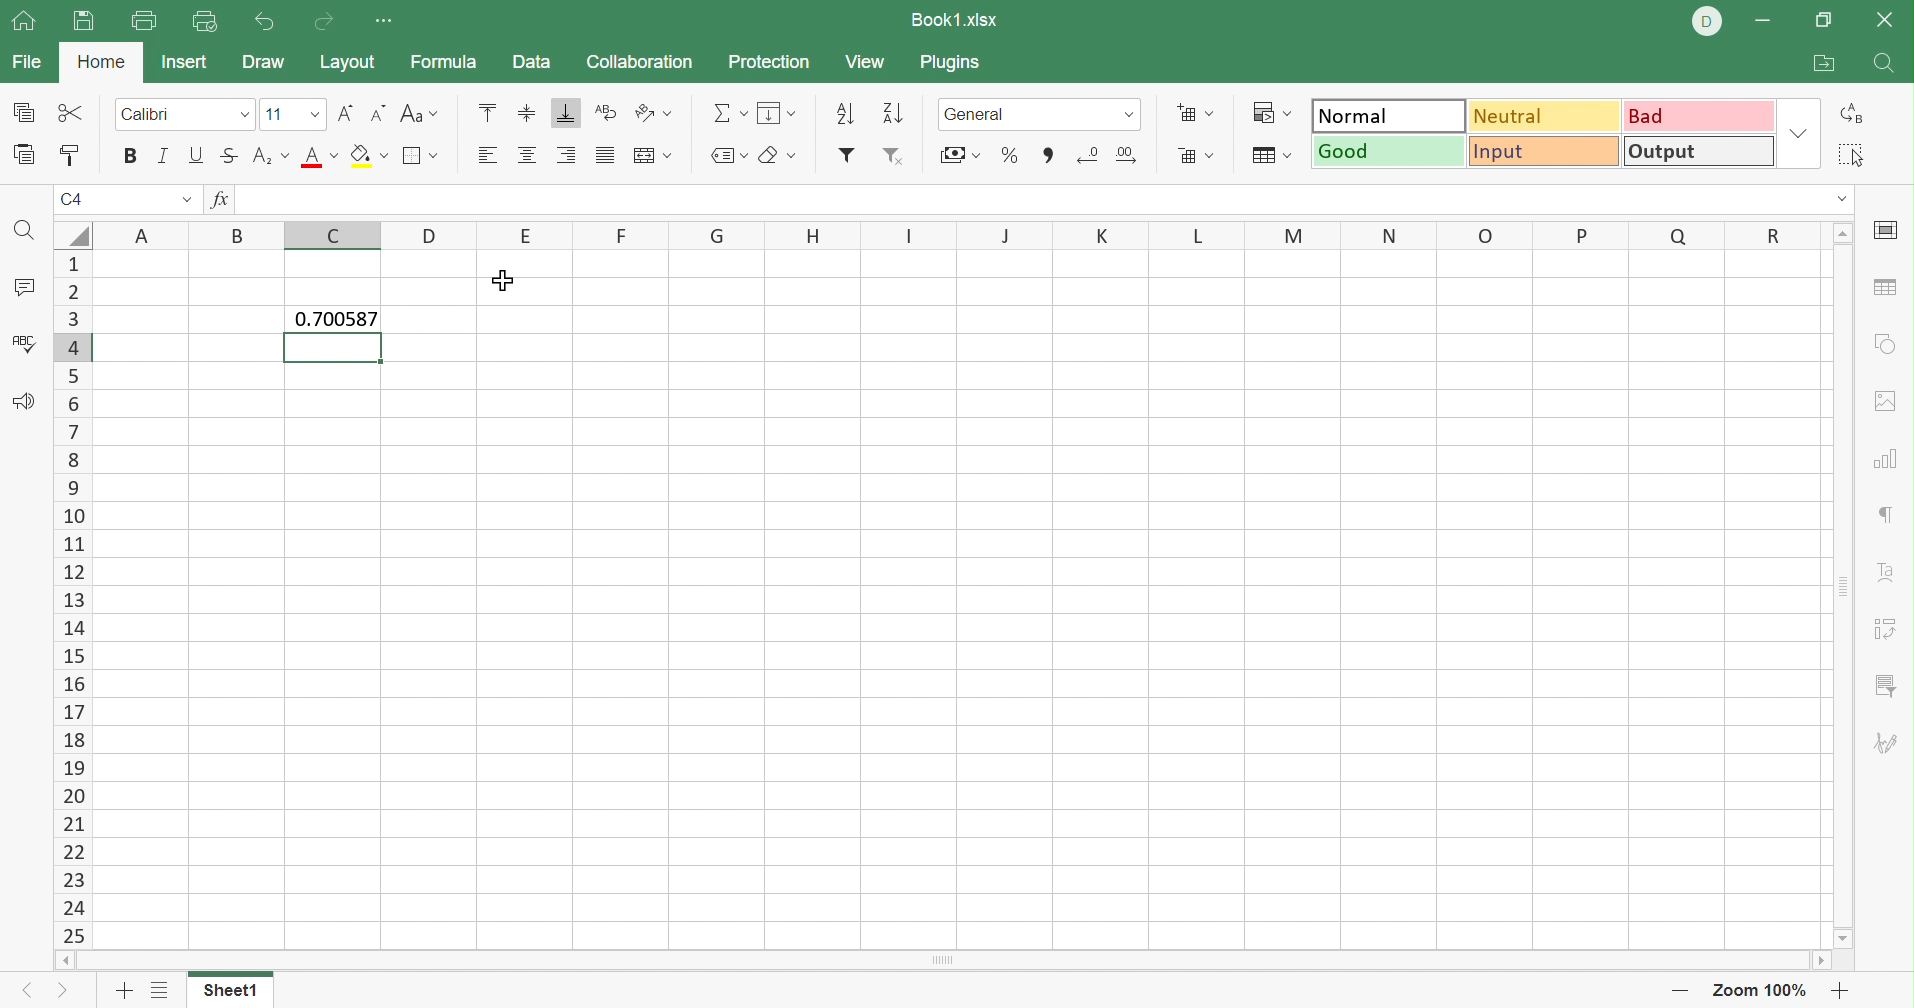 The width and height of the screenshot is (1914, 1008). Describe the element at coordinates (893, 113) in the screenshot. I see `Sort descending` at that location.